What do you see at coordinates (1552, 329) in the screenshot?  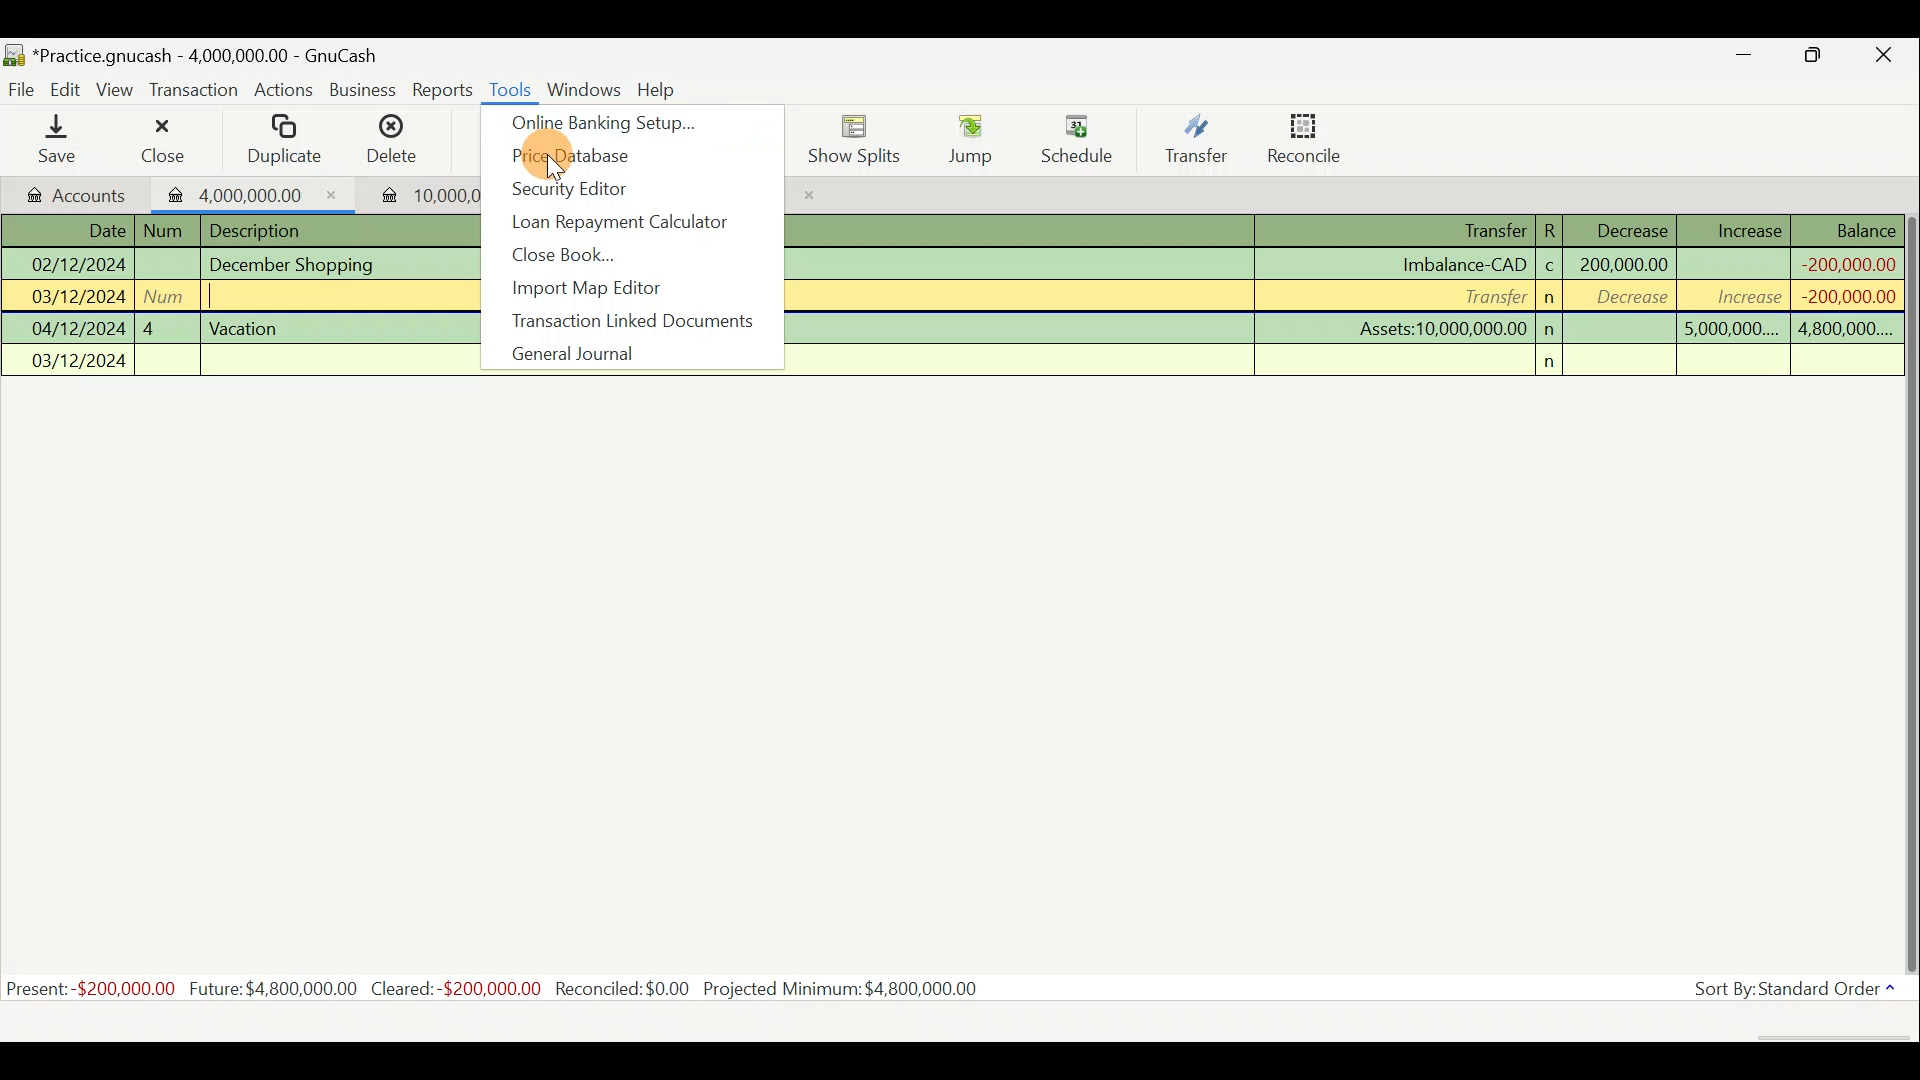 I see `n` at bounding box center [1552, 329].